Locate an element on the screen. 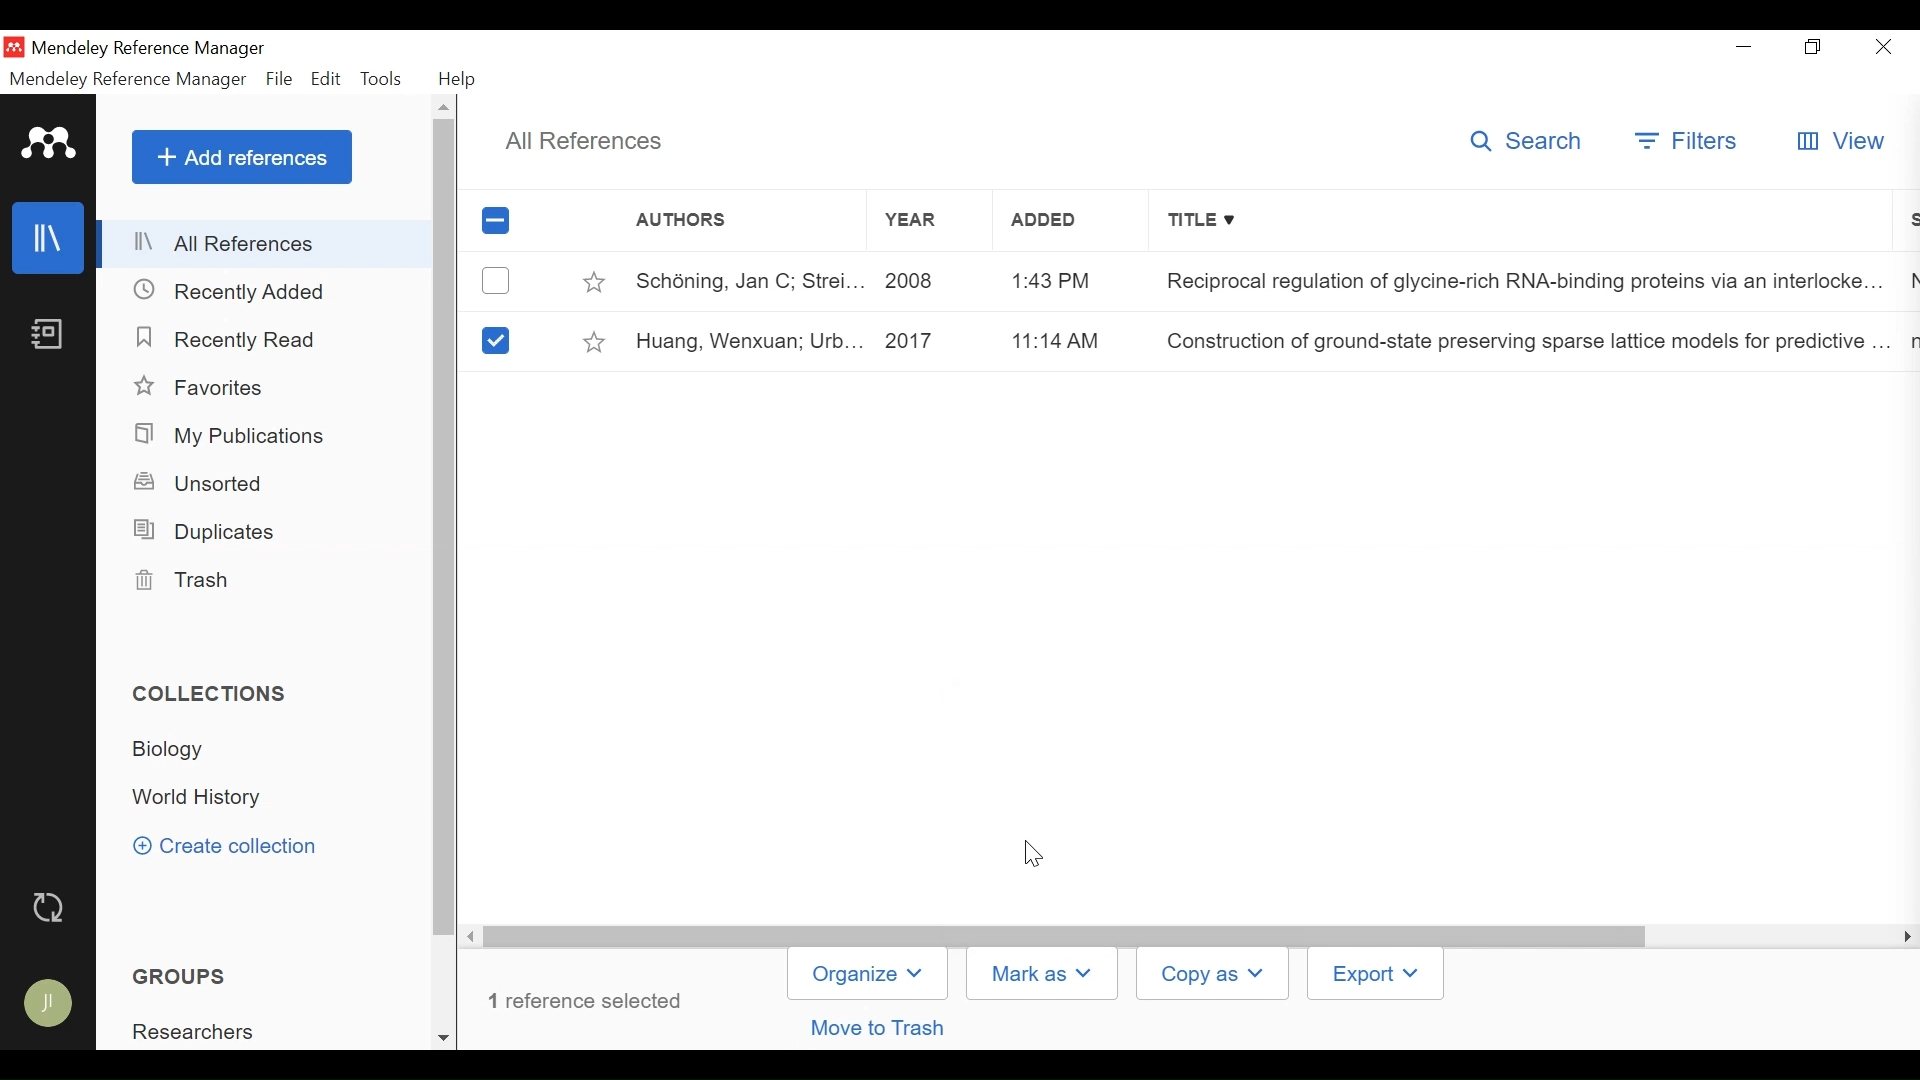 Image resolution: width=1920 pixels, height=1080 pixels. Collection is located at coordinates (175, 751).